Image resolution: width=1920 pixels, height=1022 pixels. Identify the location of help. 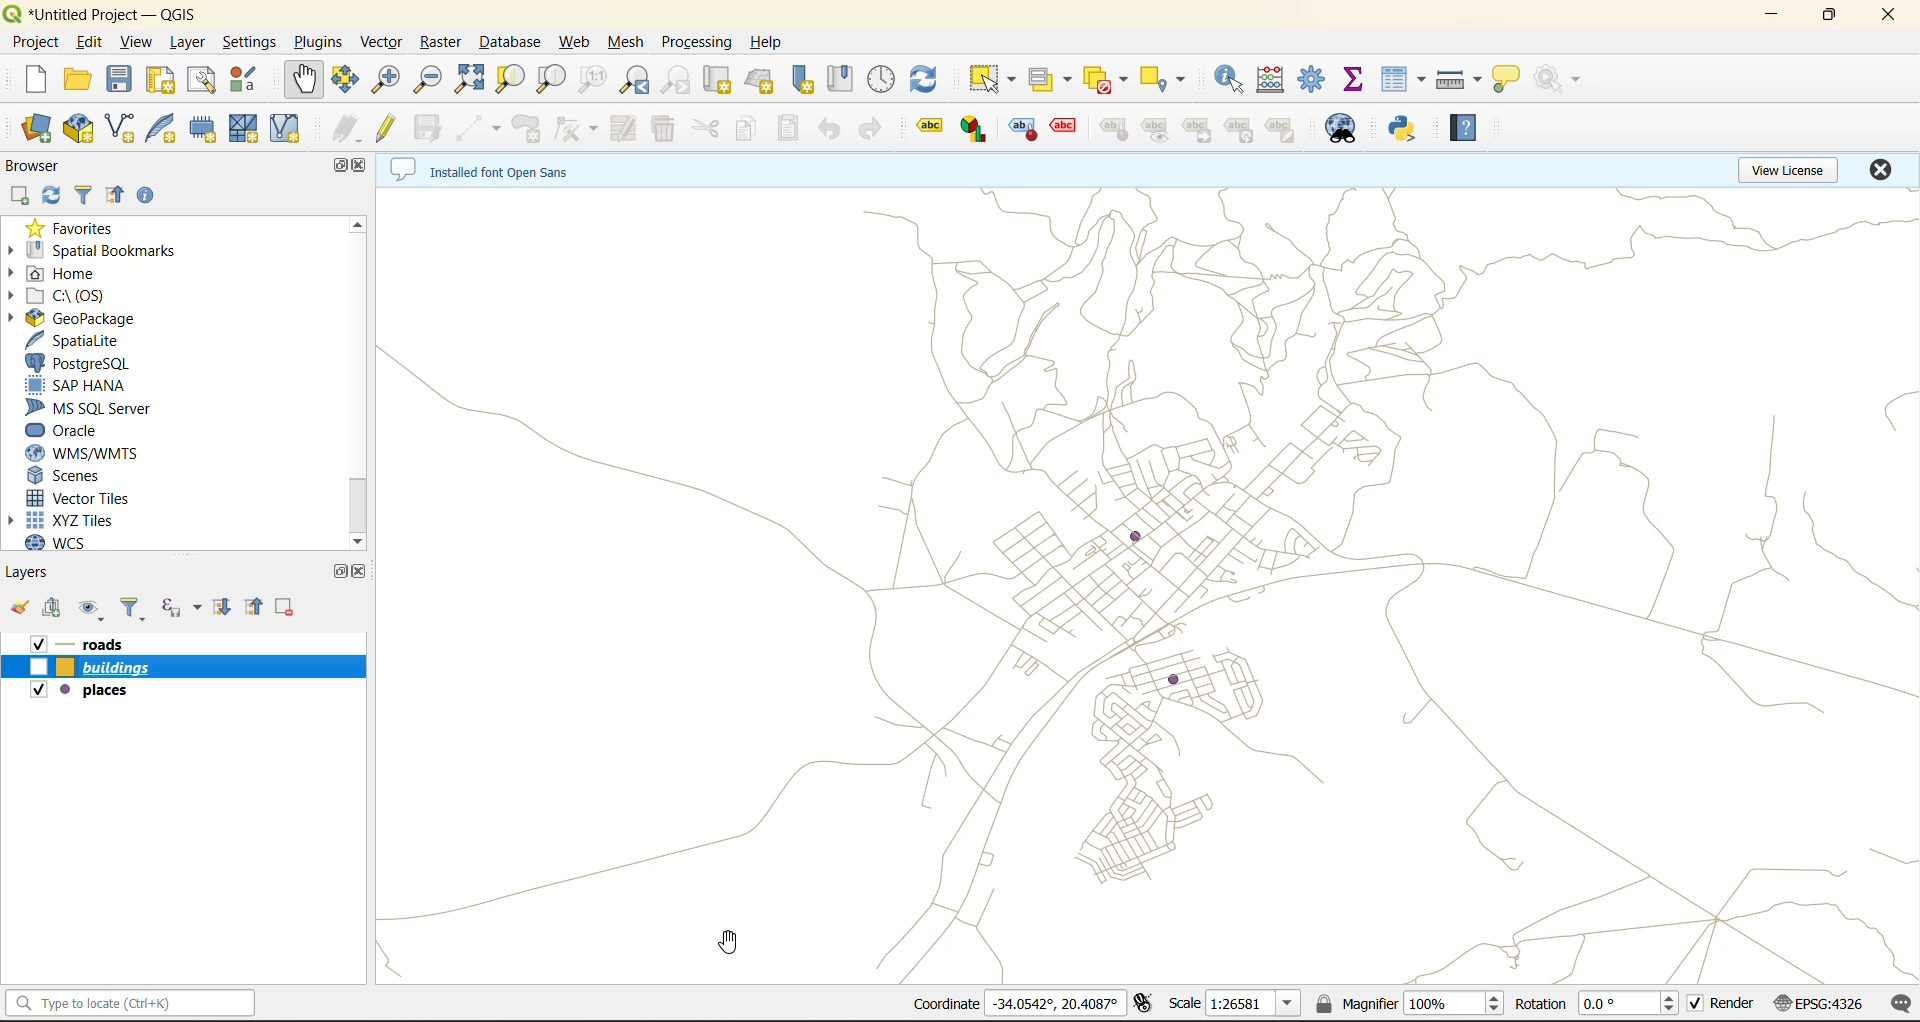
(769, 45).